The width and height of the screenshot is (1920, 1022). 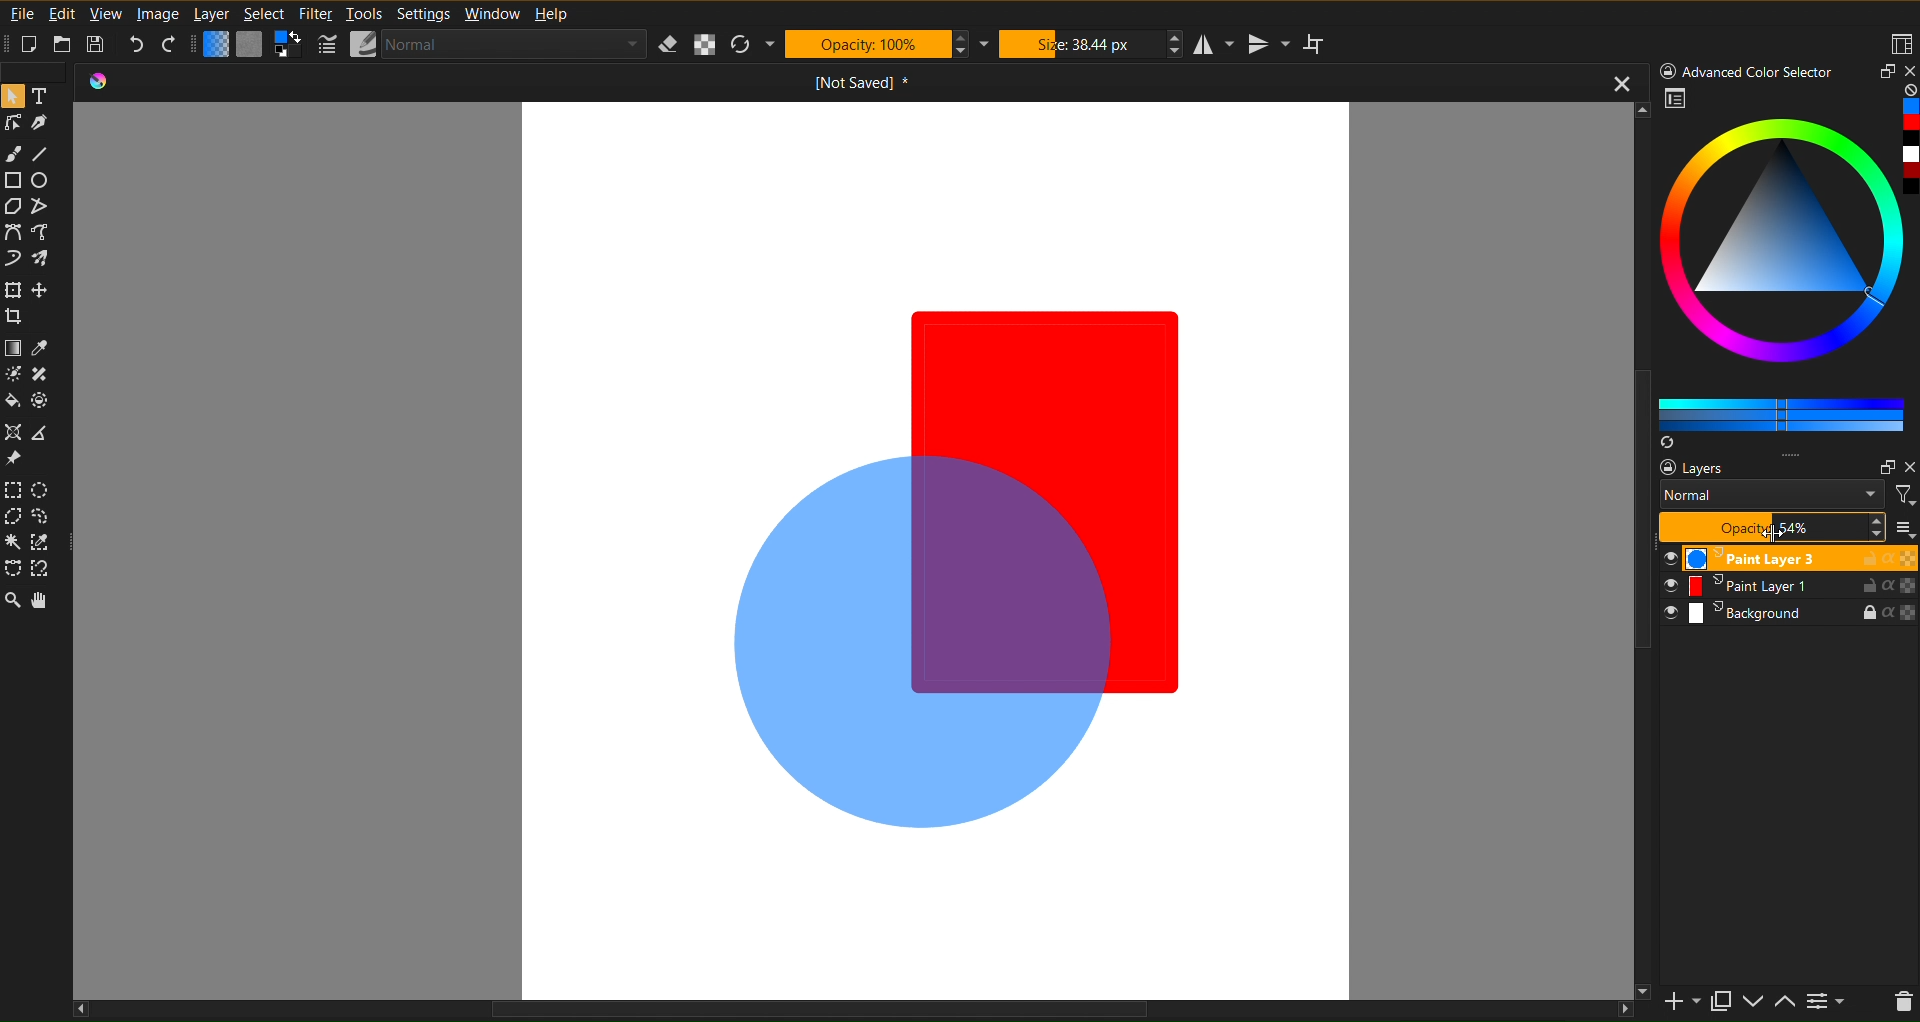 What do you see at coordinates (1635, 486) in the screenshot?
I see `Vertical Scrol bar` at bounding box center [1635, 486].